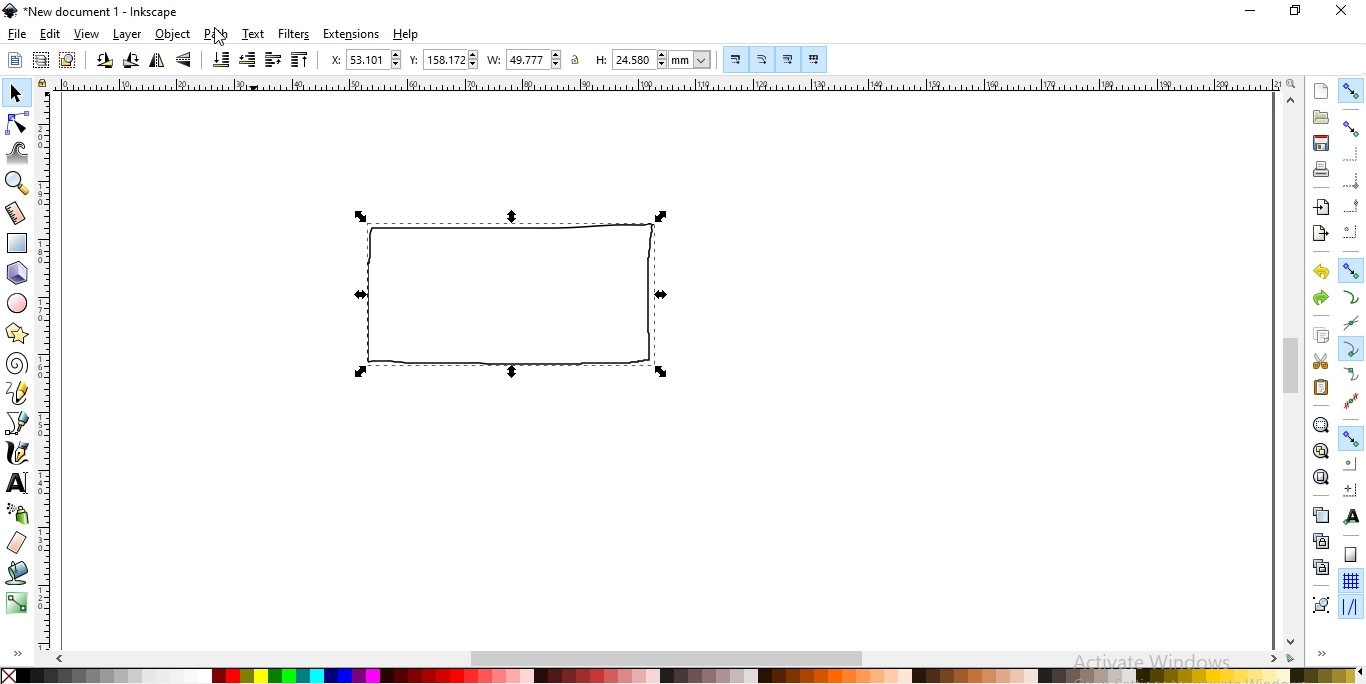 The width and height of the screenshot is (1366, 684). What do you see at coordinates (1322, 336) in the screenshot?
I see `copy` at bounding box center [1322, 336].